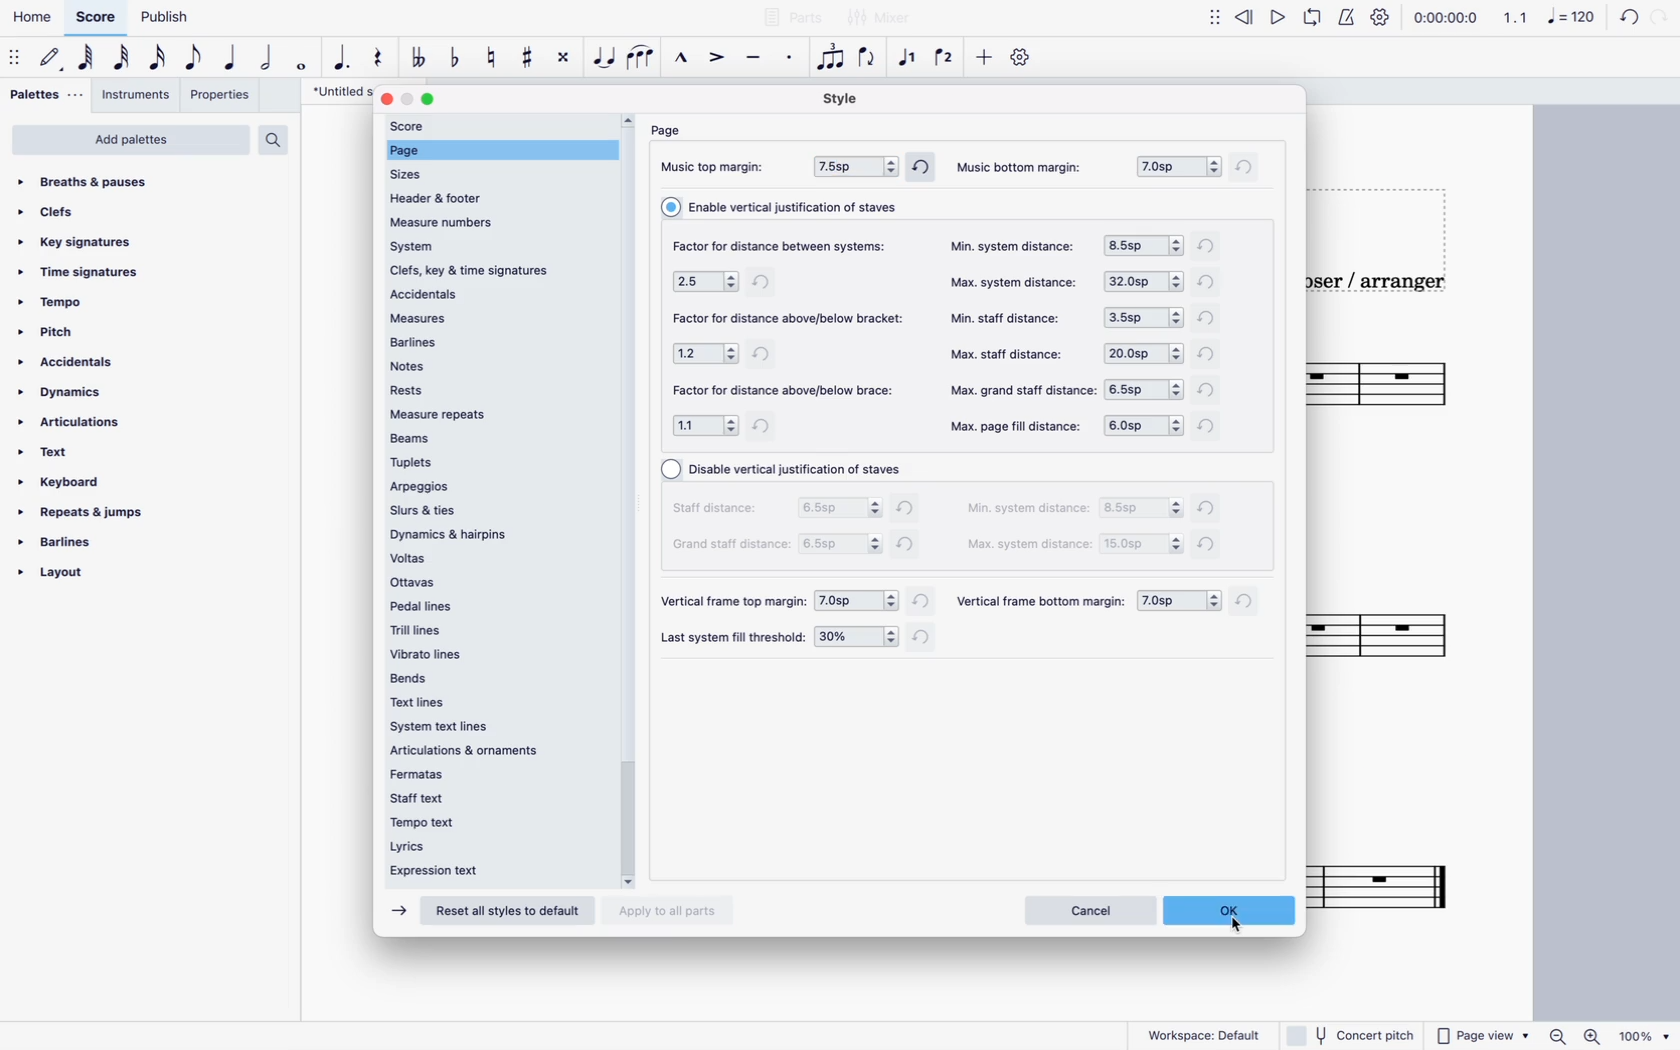 This screenshot has height=1050, width=1680. I want to click on refresh, so click(1208, 424).